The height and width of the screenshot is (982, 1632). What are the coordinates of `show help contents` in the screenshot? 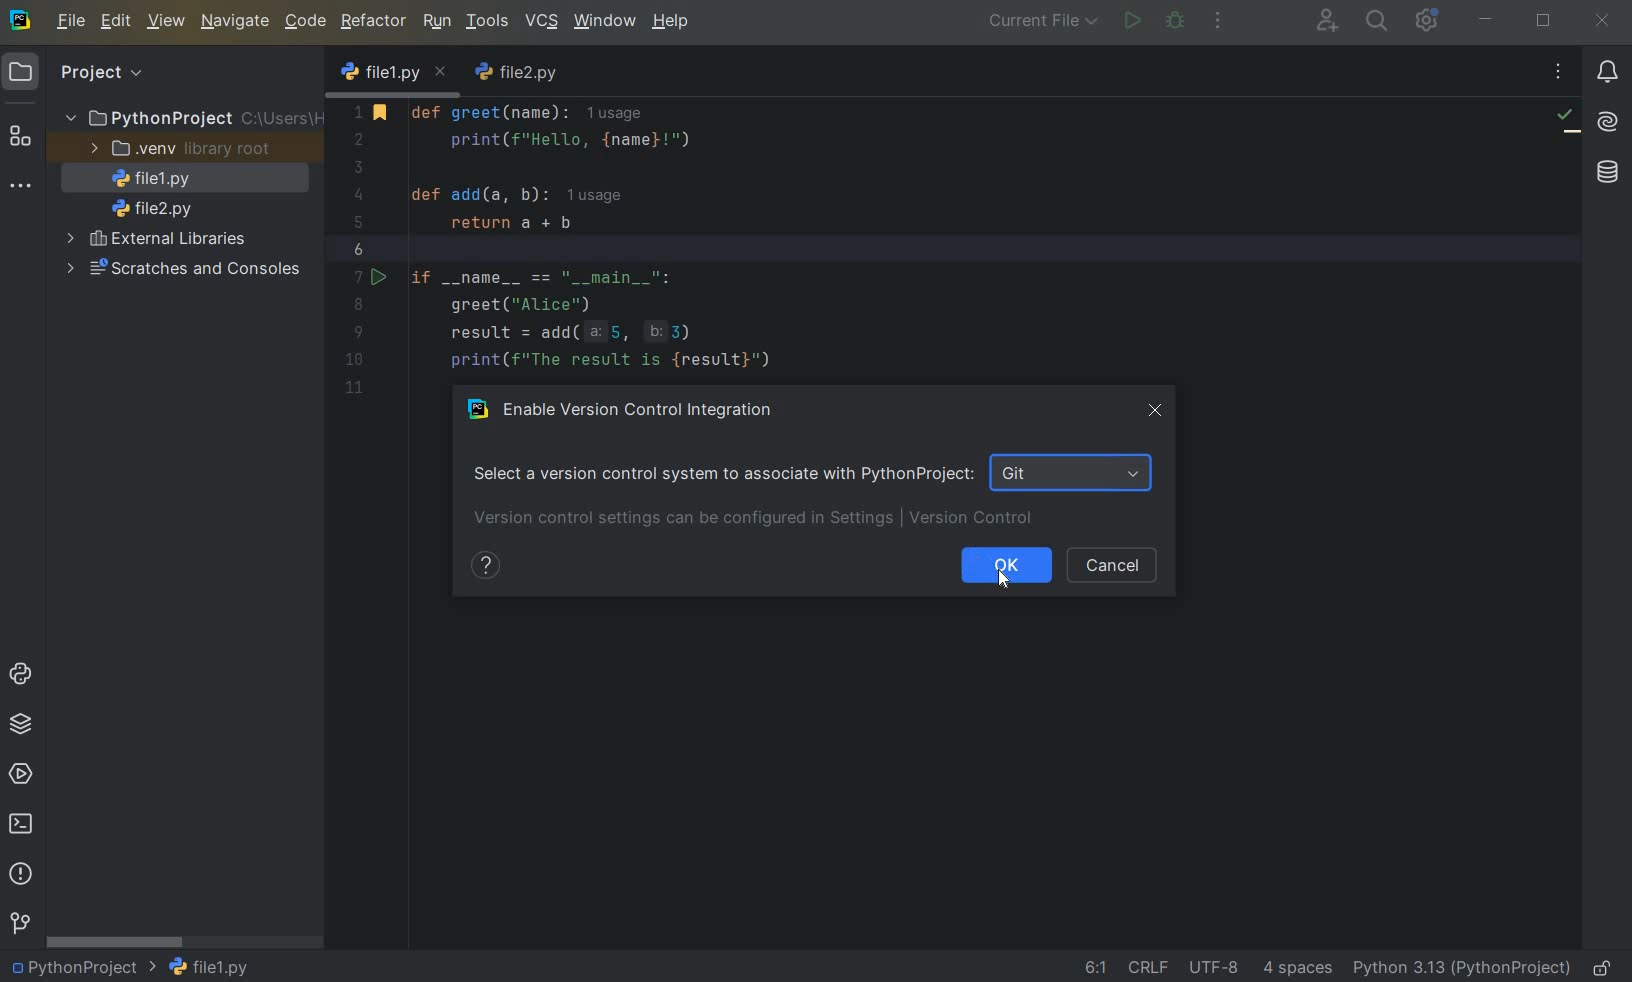 It's located at (483, 565).